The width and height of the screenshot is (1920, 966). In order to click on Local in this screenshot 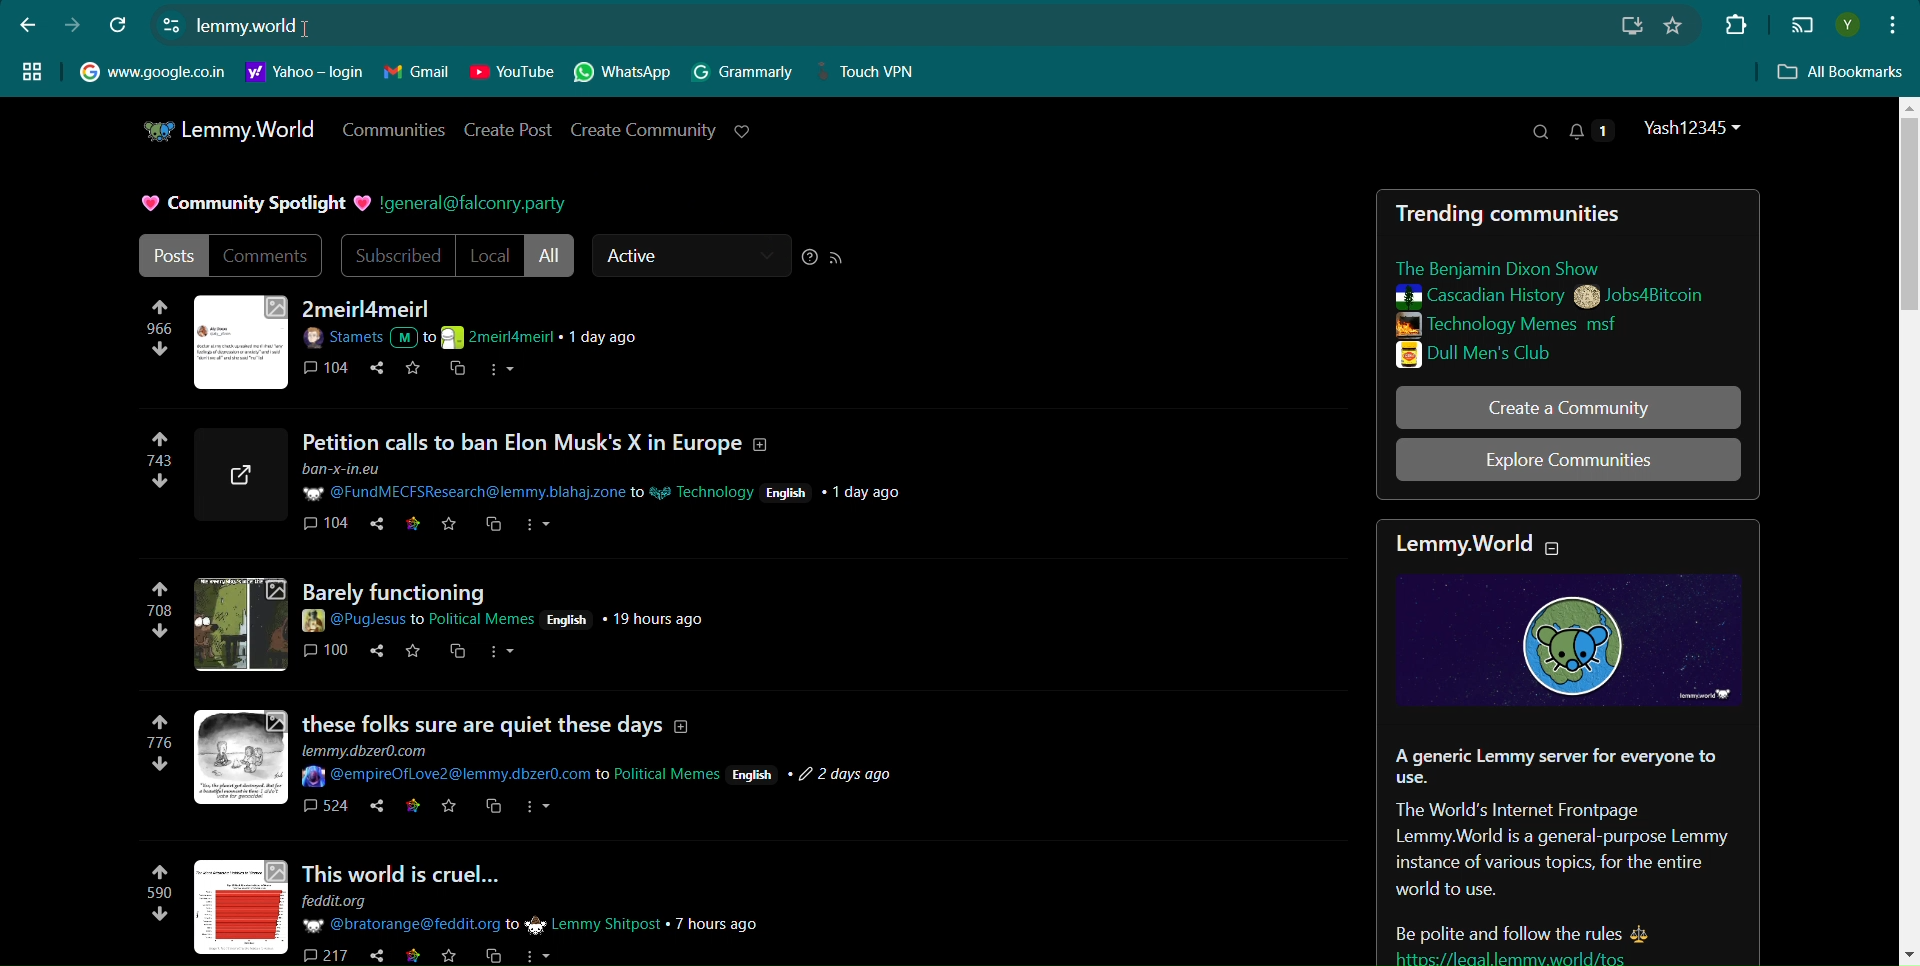, I will do `click(489, 256)`.